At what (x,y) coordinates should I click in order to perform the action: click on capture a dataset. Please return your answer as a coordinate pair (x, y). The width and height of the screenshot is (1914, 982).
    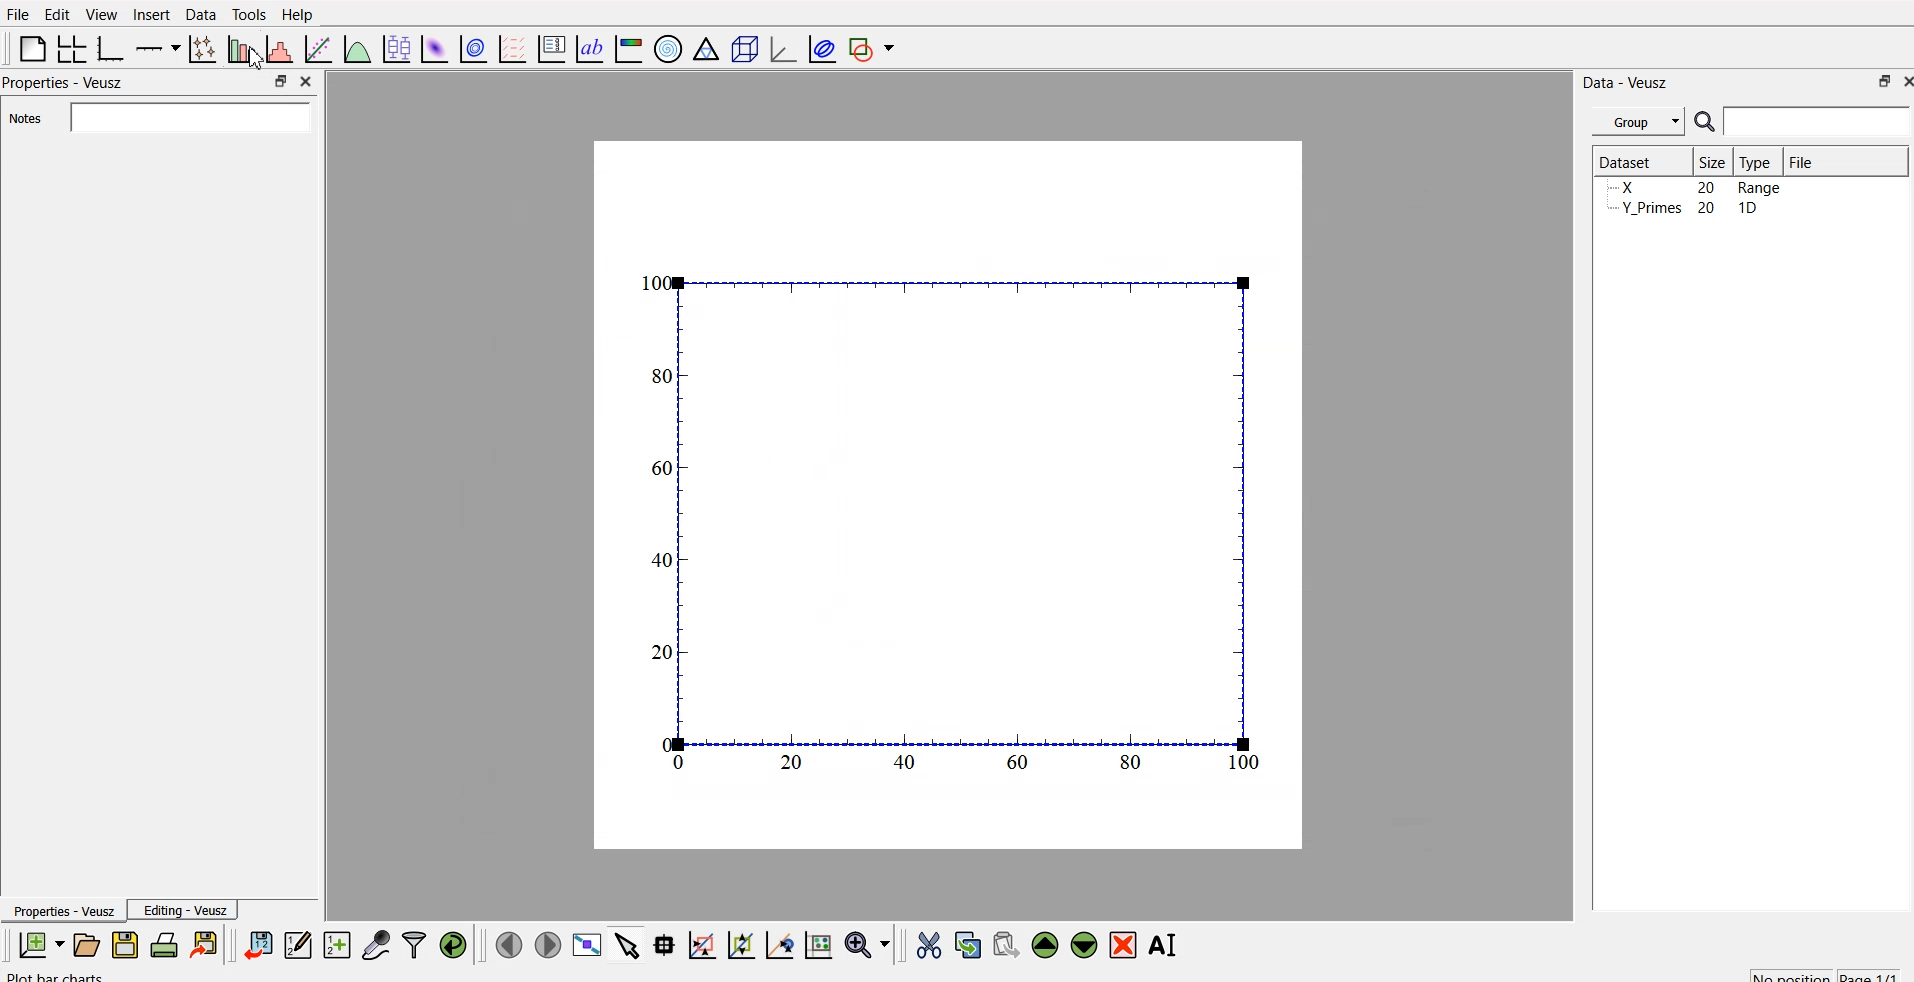
    Looking at the image, I should click on (375, 944).